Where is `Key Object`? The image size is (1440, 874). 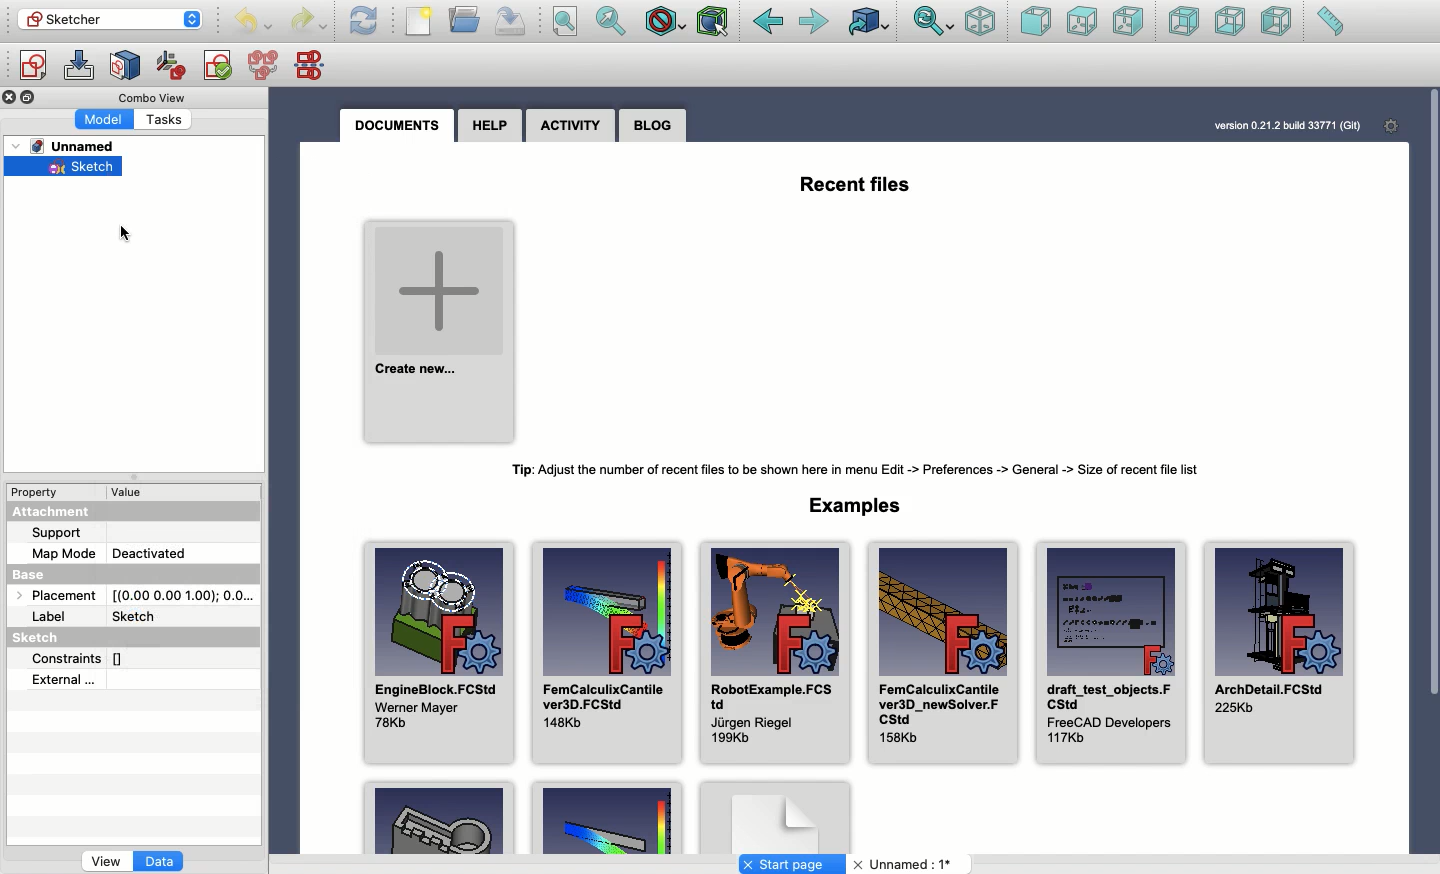
Key Object is located at coordinates (439, 816).